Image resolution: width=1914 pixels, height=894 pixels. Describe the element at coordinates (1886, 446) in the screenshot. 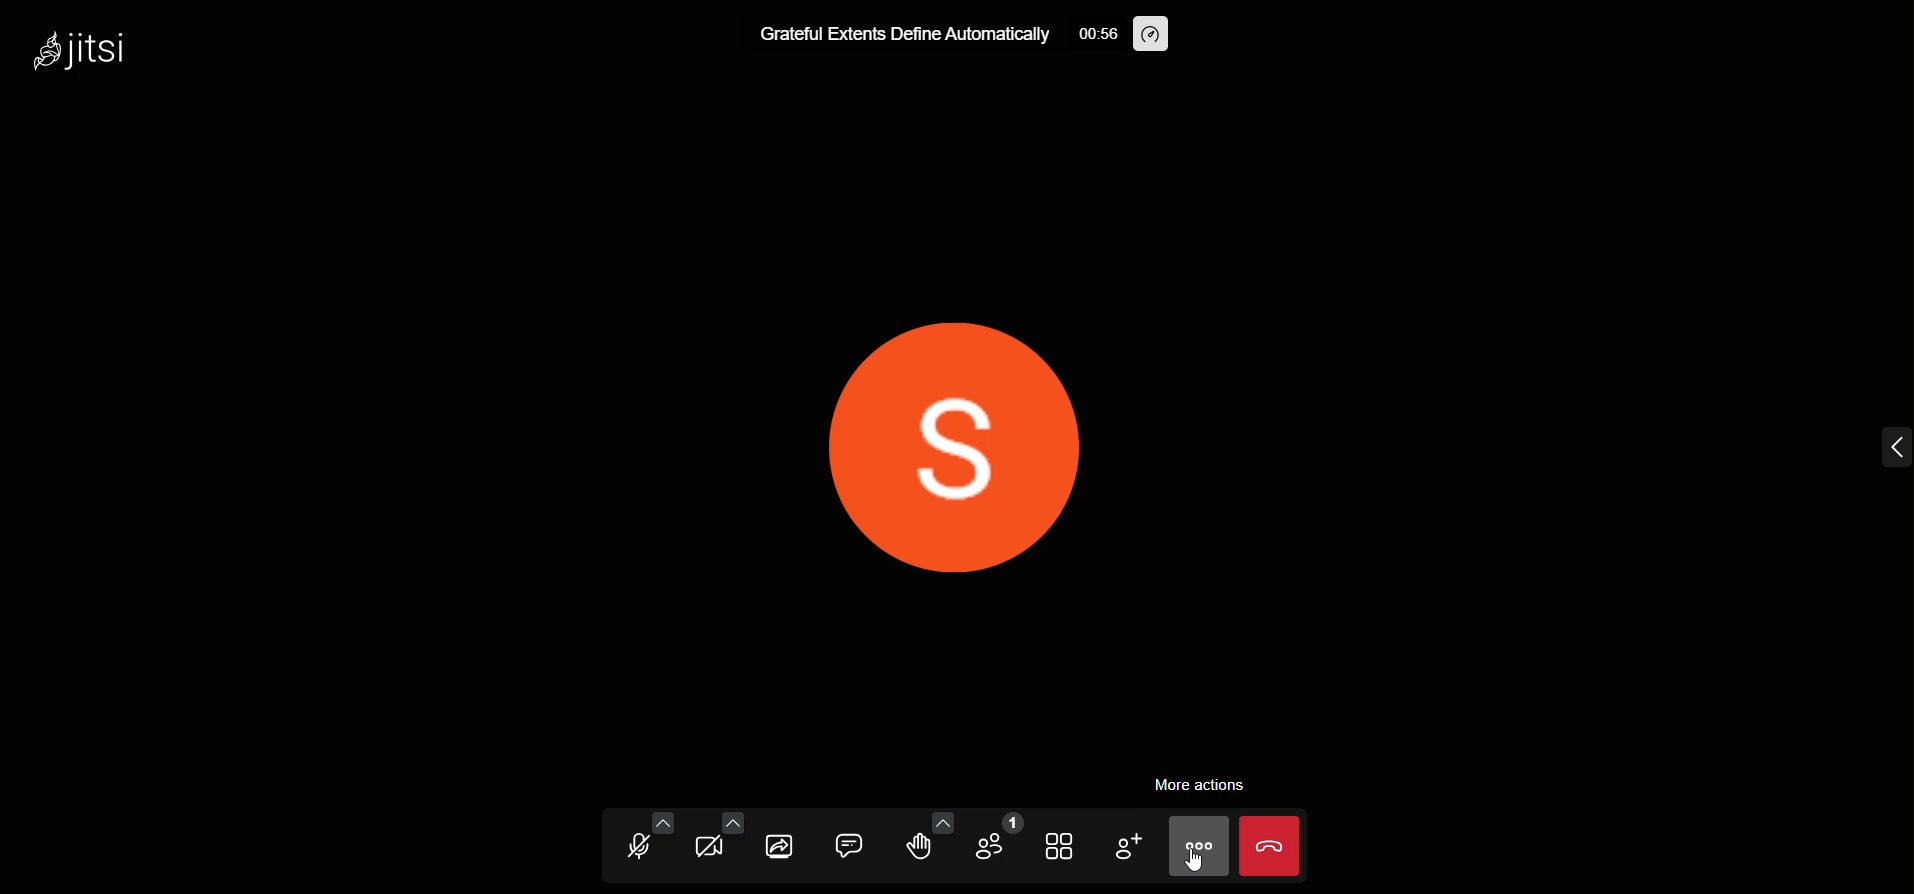

I see `expand` at that location.